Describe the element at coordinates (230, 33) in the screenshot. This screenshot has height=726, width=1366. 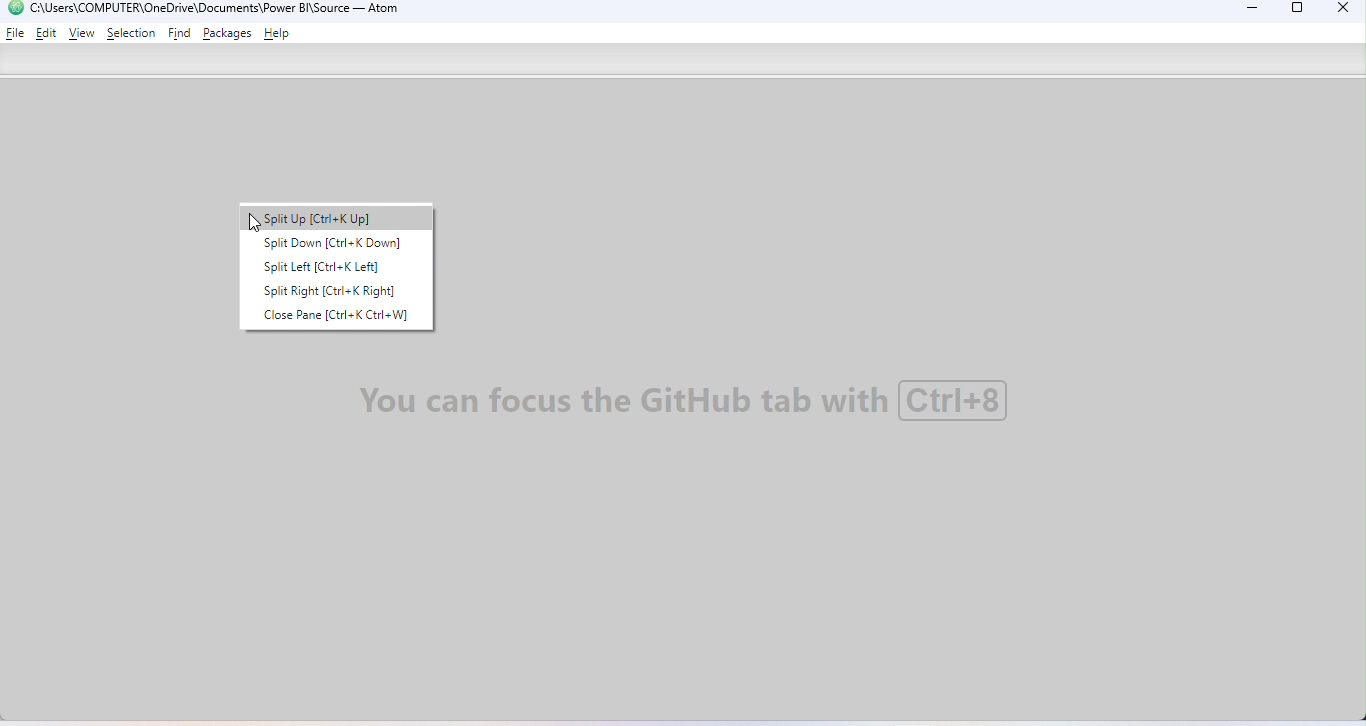
I see `Packages` at that location.